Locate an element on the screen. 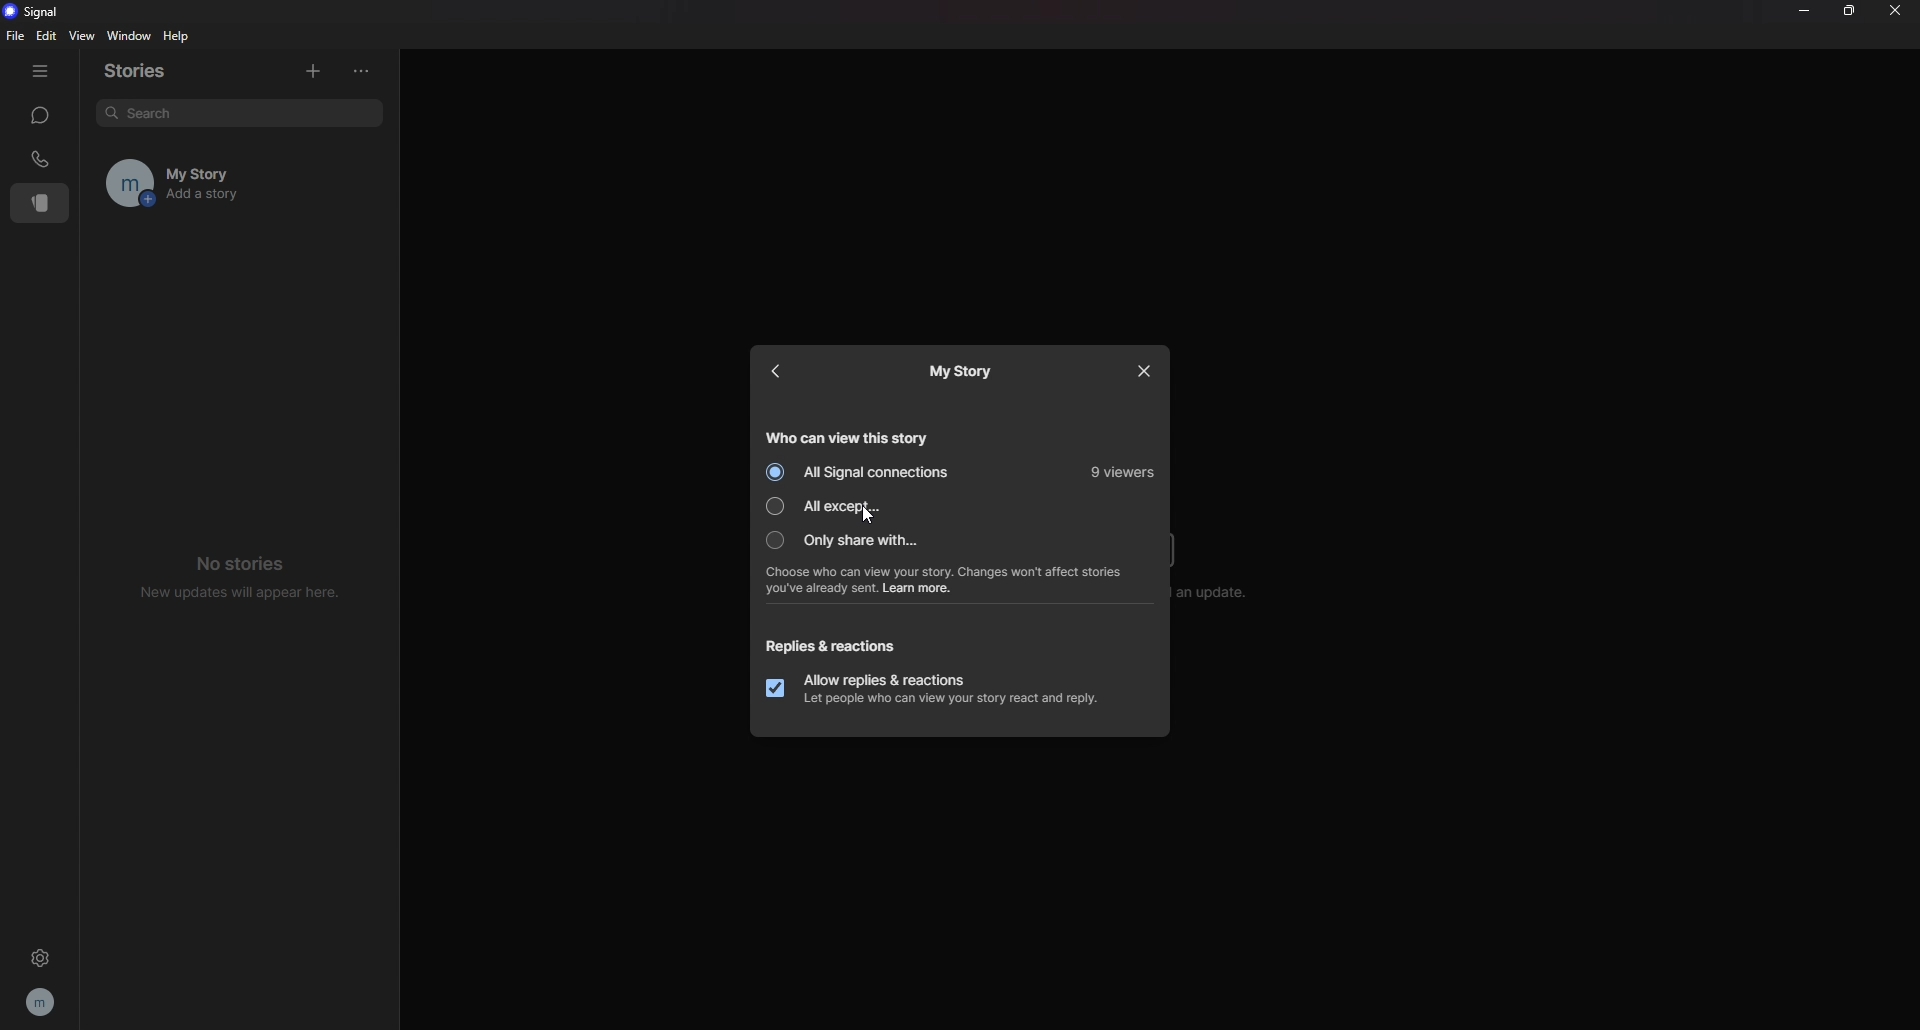 This screenshot has height=1030, width=1920. cursor is located at coordinates (867, 517).